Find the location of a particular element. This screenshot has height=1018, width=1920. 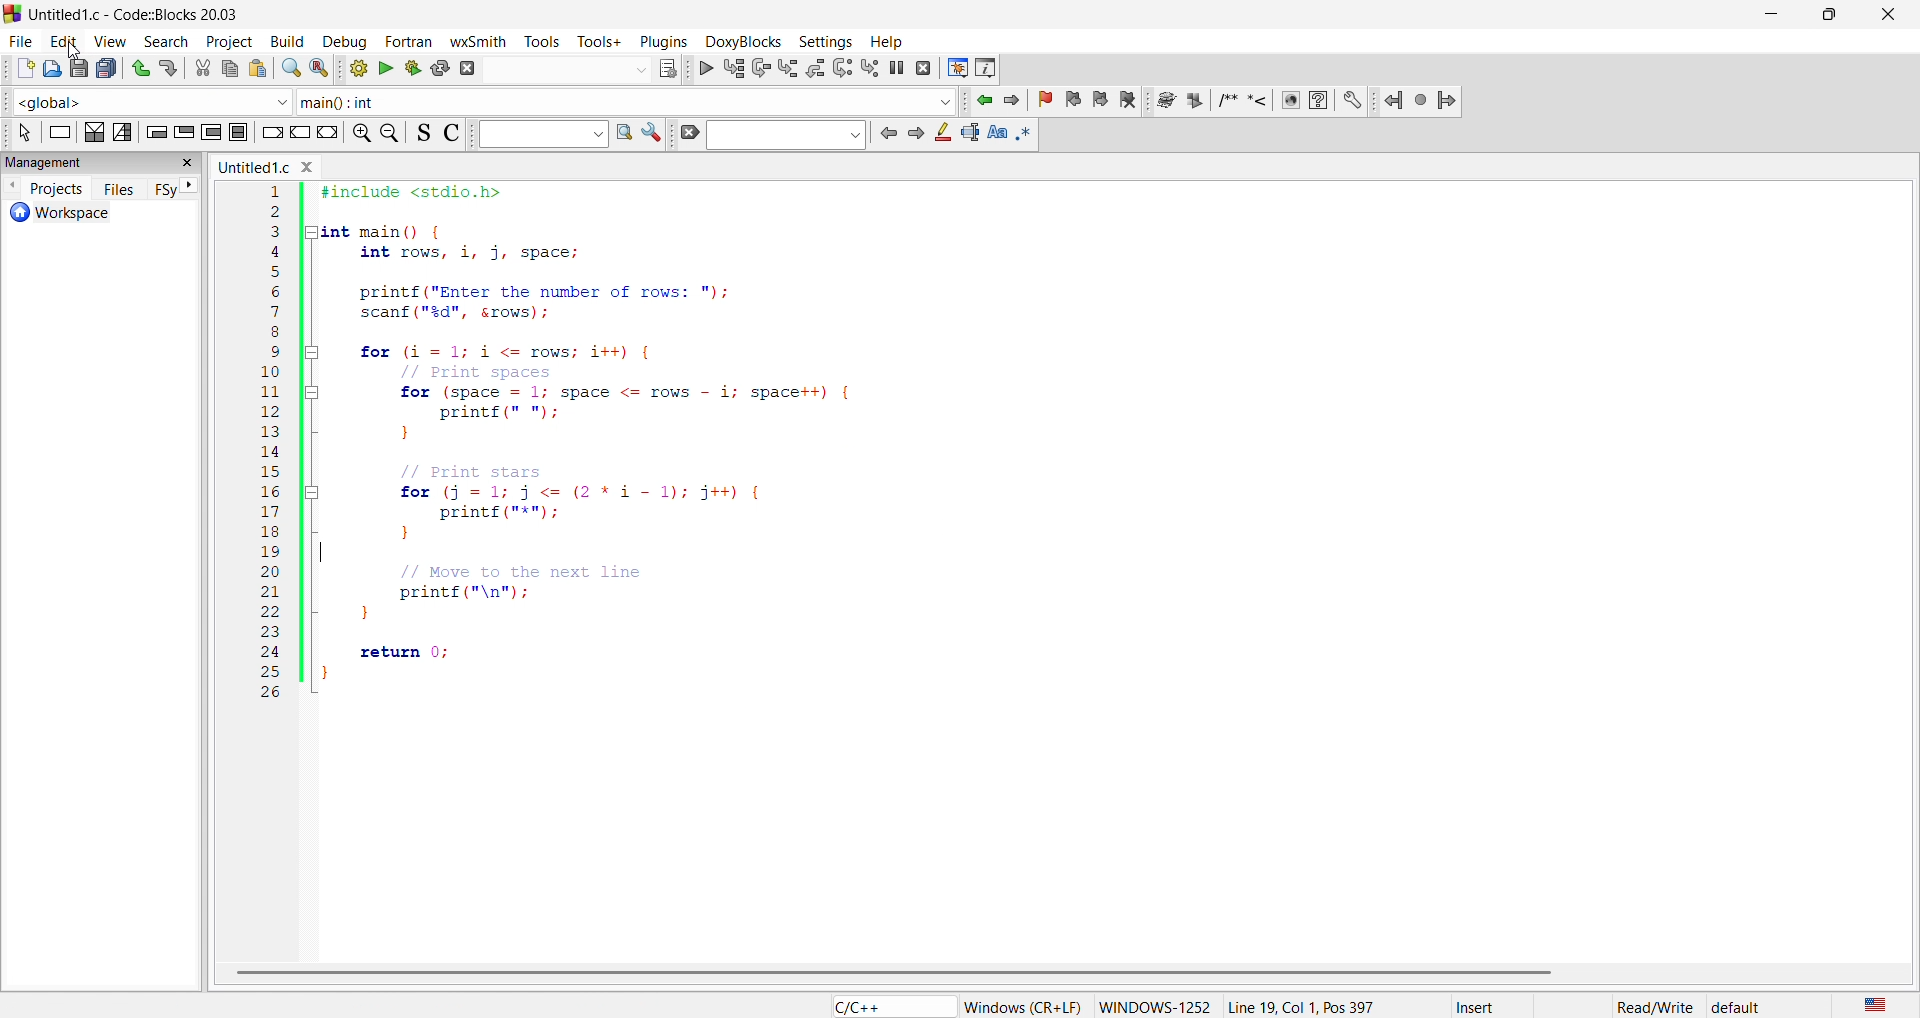

decision is located at coordinates (94, 131).